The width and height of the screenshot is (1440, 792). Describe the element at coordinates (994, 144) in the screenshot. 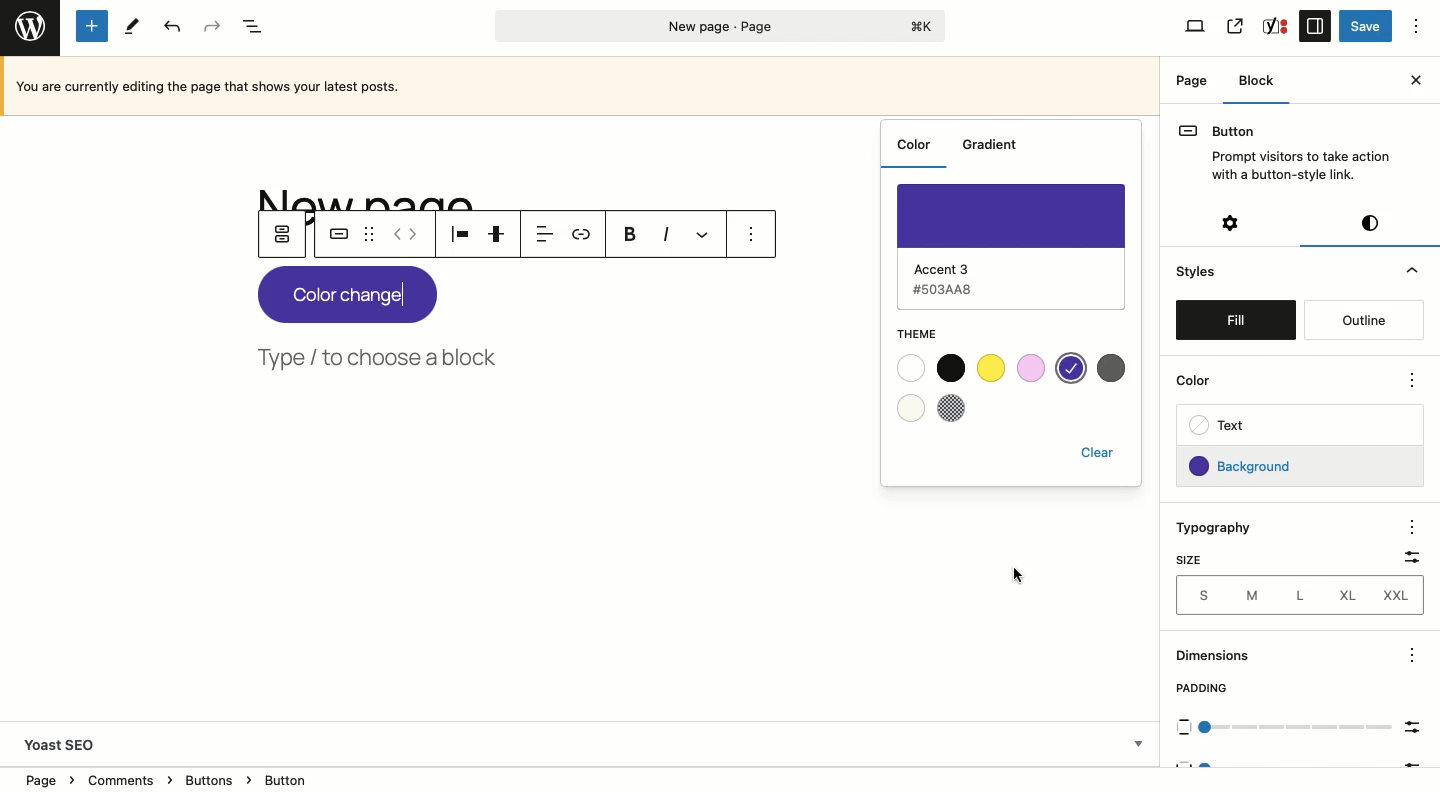

I see `Gradient` at that location.